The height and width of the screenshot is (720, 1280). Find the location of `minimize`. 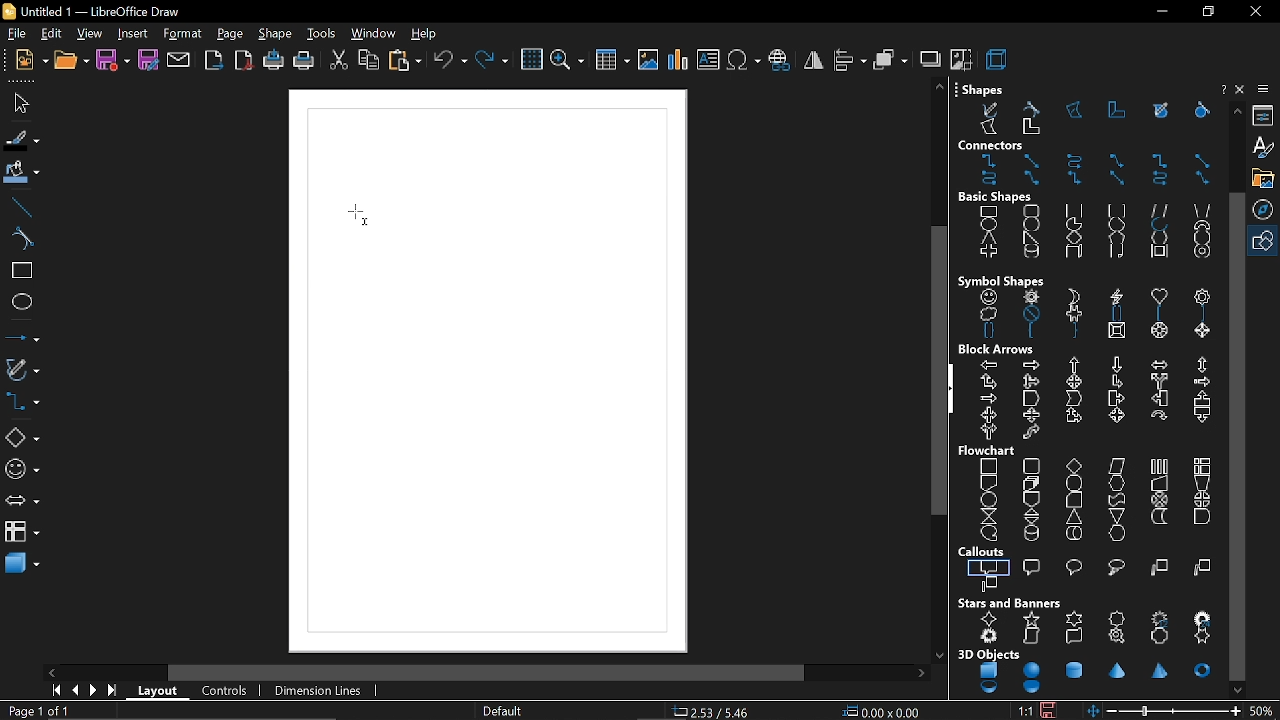

minimize is located at coordinates (1160, 12).